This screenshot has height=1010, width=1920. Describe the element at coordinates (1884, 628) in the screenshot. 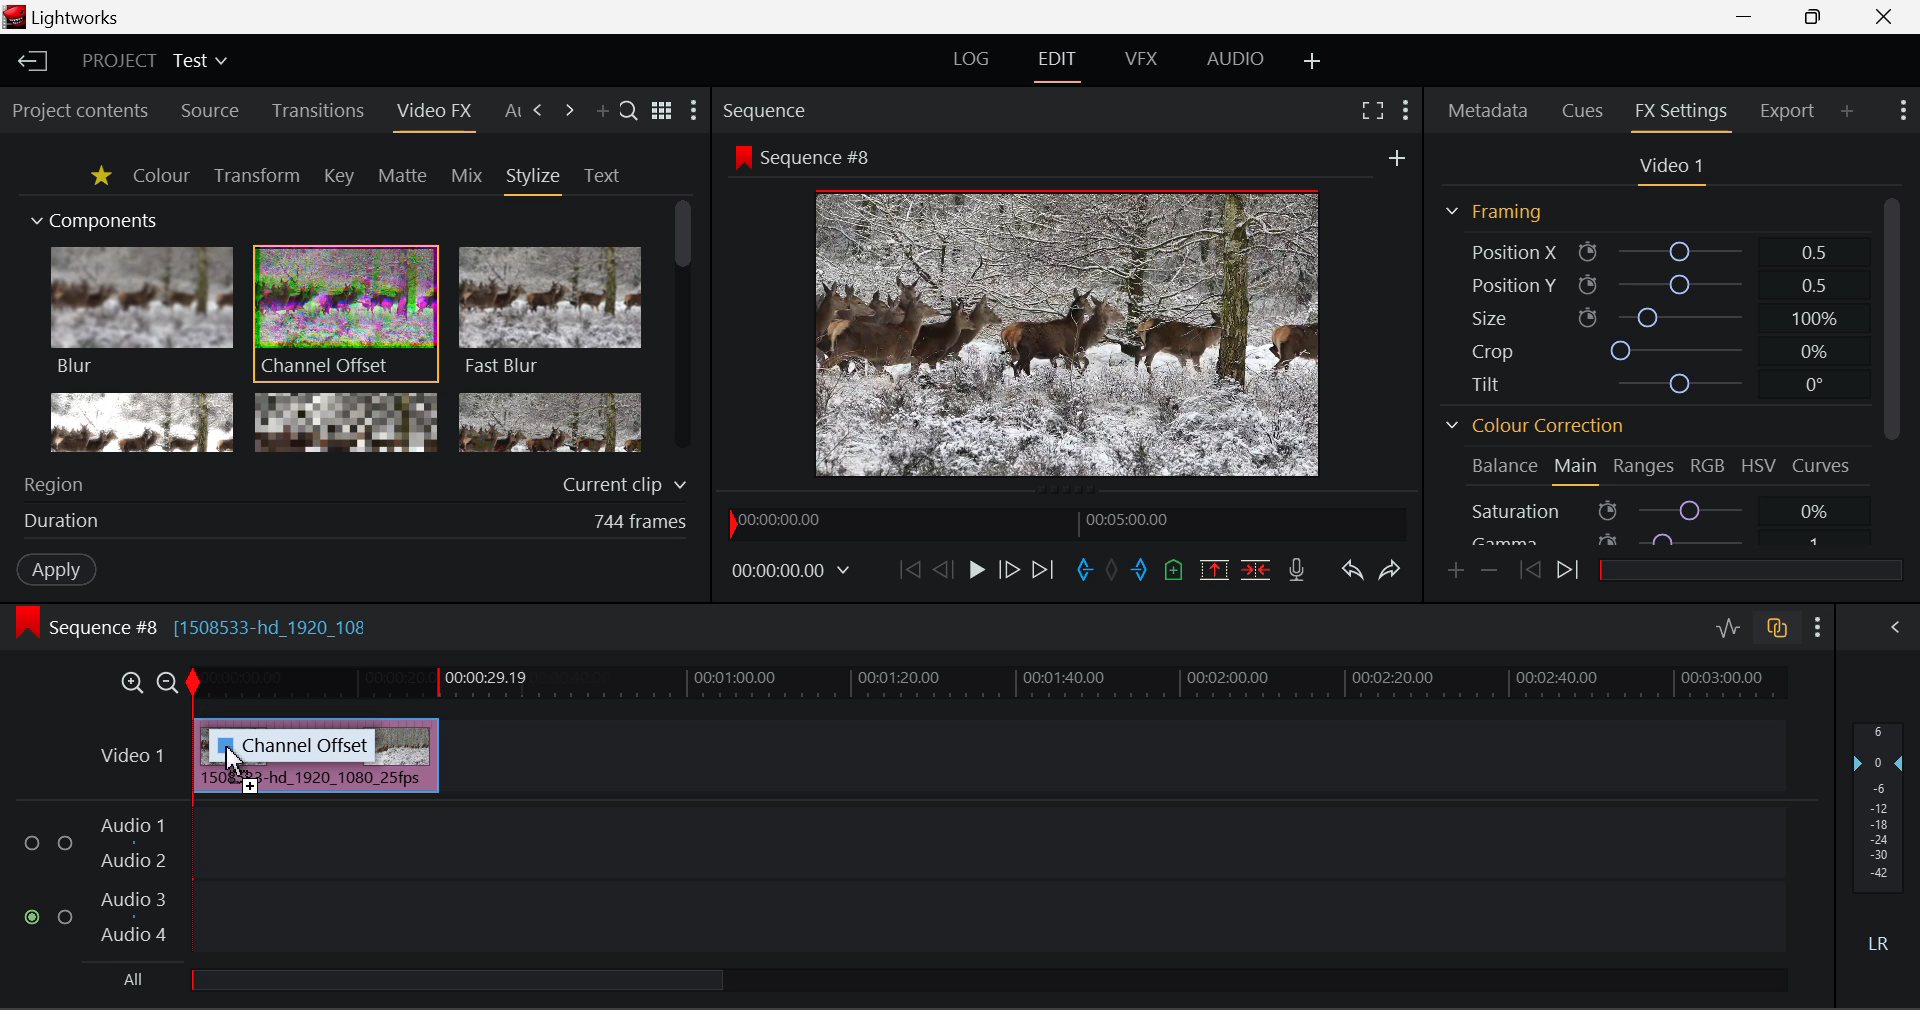

I see `Show Audio Mix` at that location.